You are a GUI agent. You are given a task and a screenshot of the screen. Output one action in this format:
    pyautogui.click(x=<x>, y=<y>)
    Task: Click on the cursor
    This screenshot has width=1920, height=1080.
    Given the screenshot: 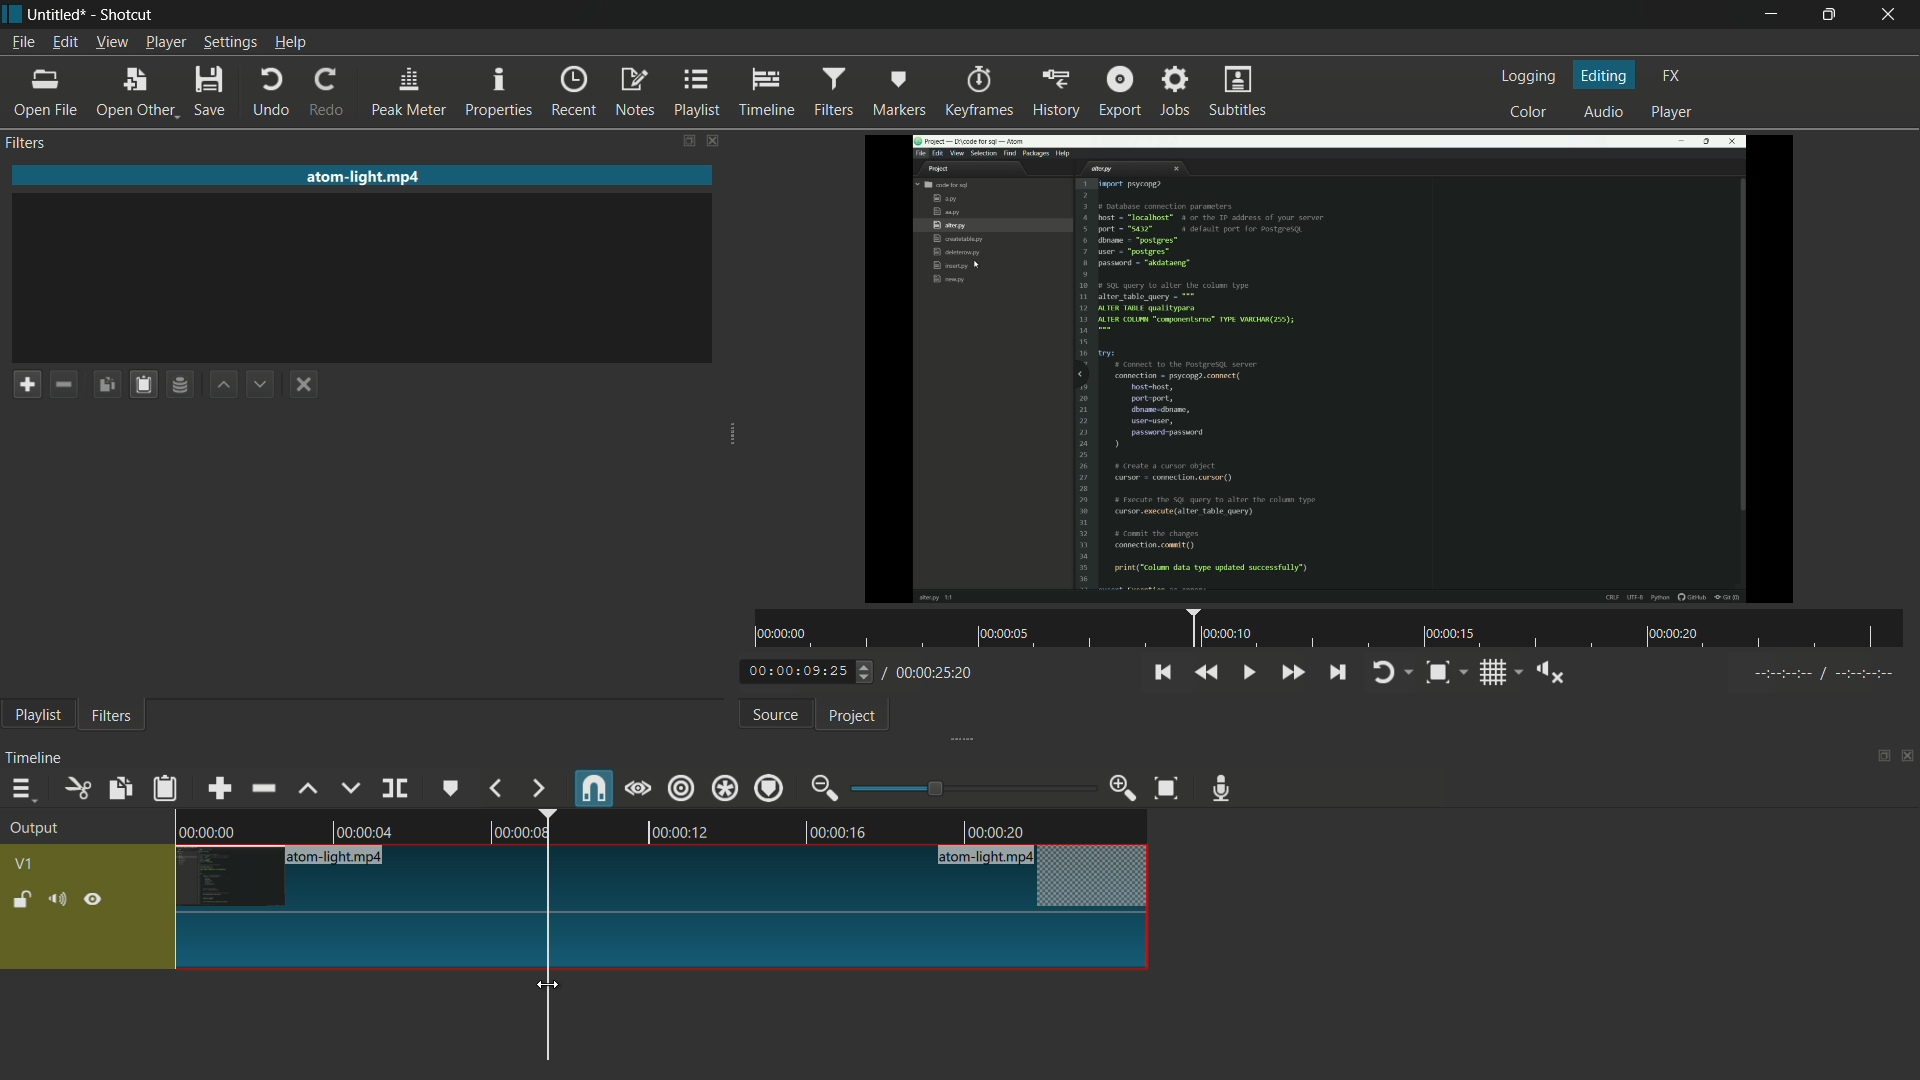 What is the action you would take?
    pyautogui.click(x=548, y=985)
    